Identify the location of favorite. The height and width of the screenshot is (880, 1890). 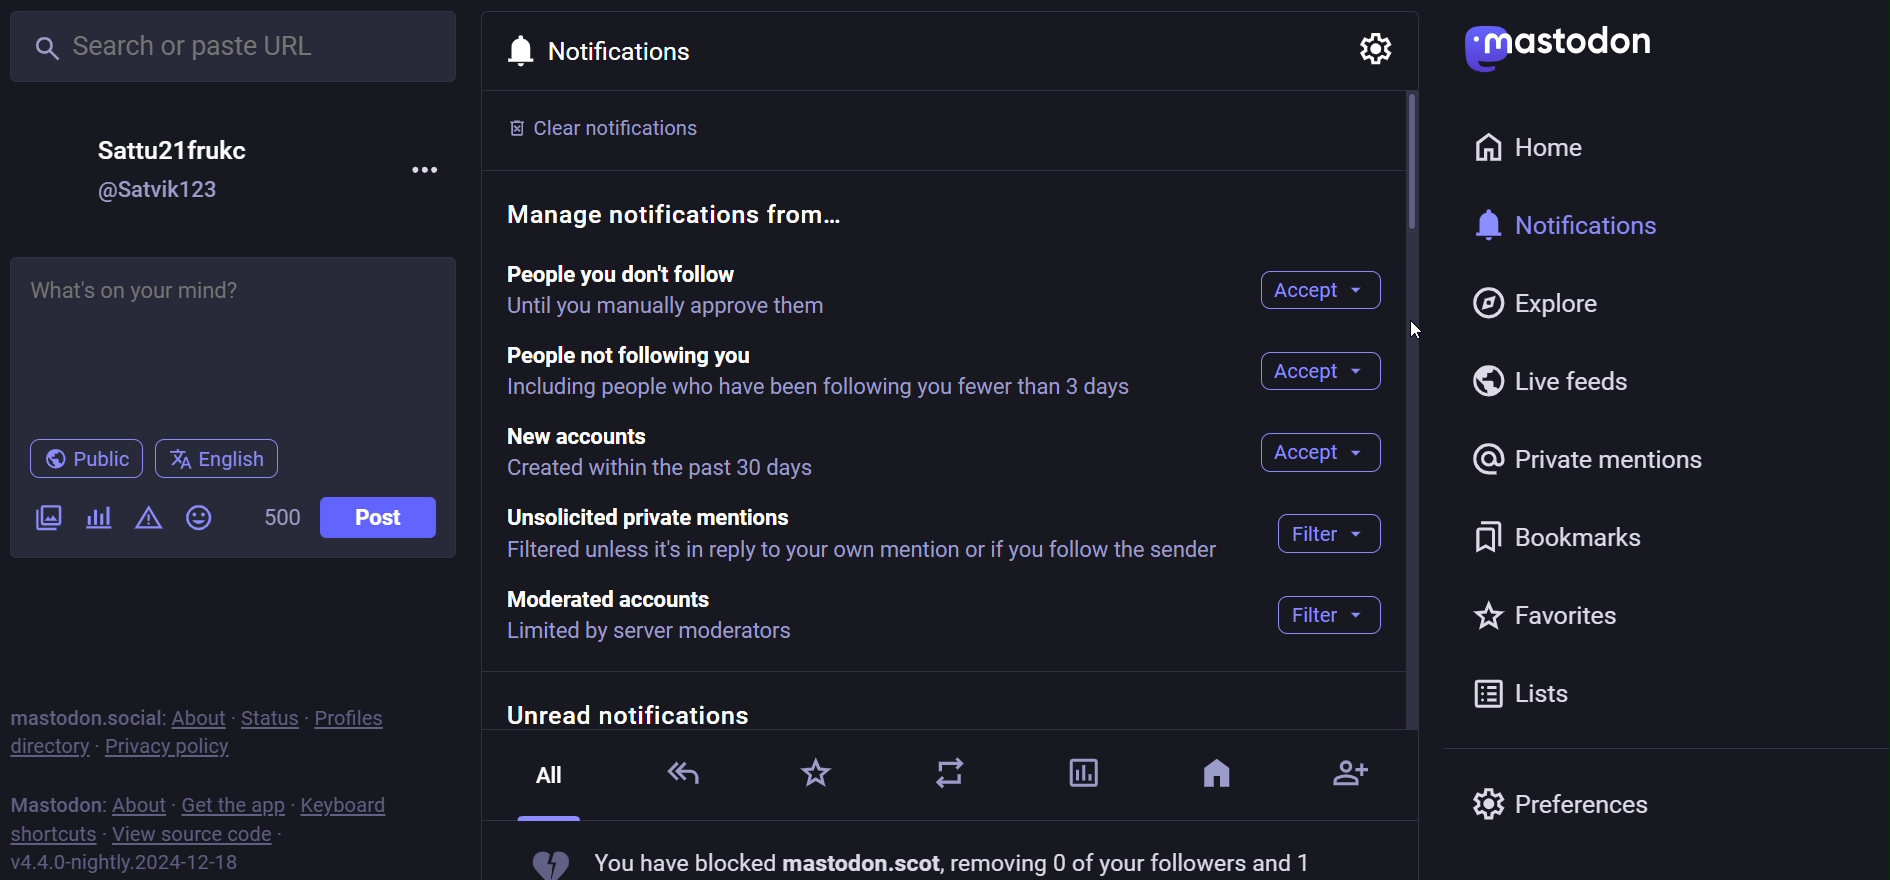
(1549, 614).